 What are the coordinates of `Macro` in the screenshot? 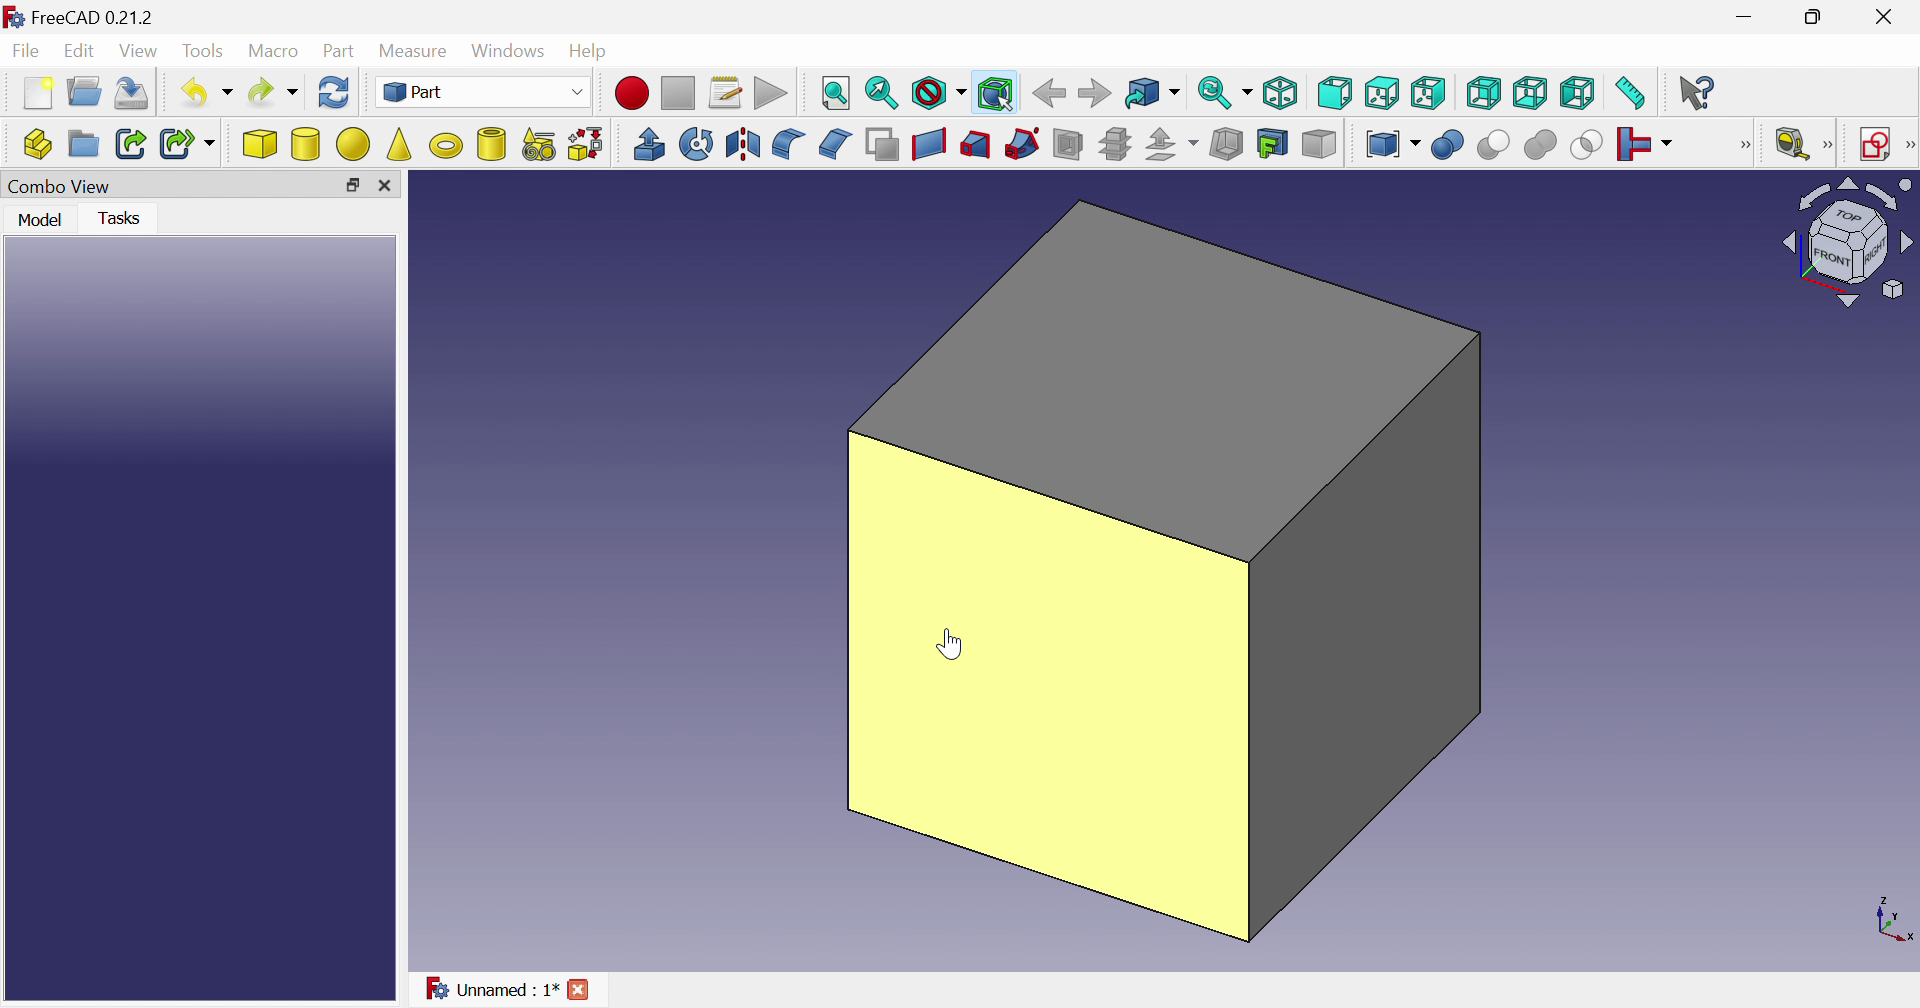 It's located at (277, 53).